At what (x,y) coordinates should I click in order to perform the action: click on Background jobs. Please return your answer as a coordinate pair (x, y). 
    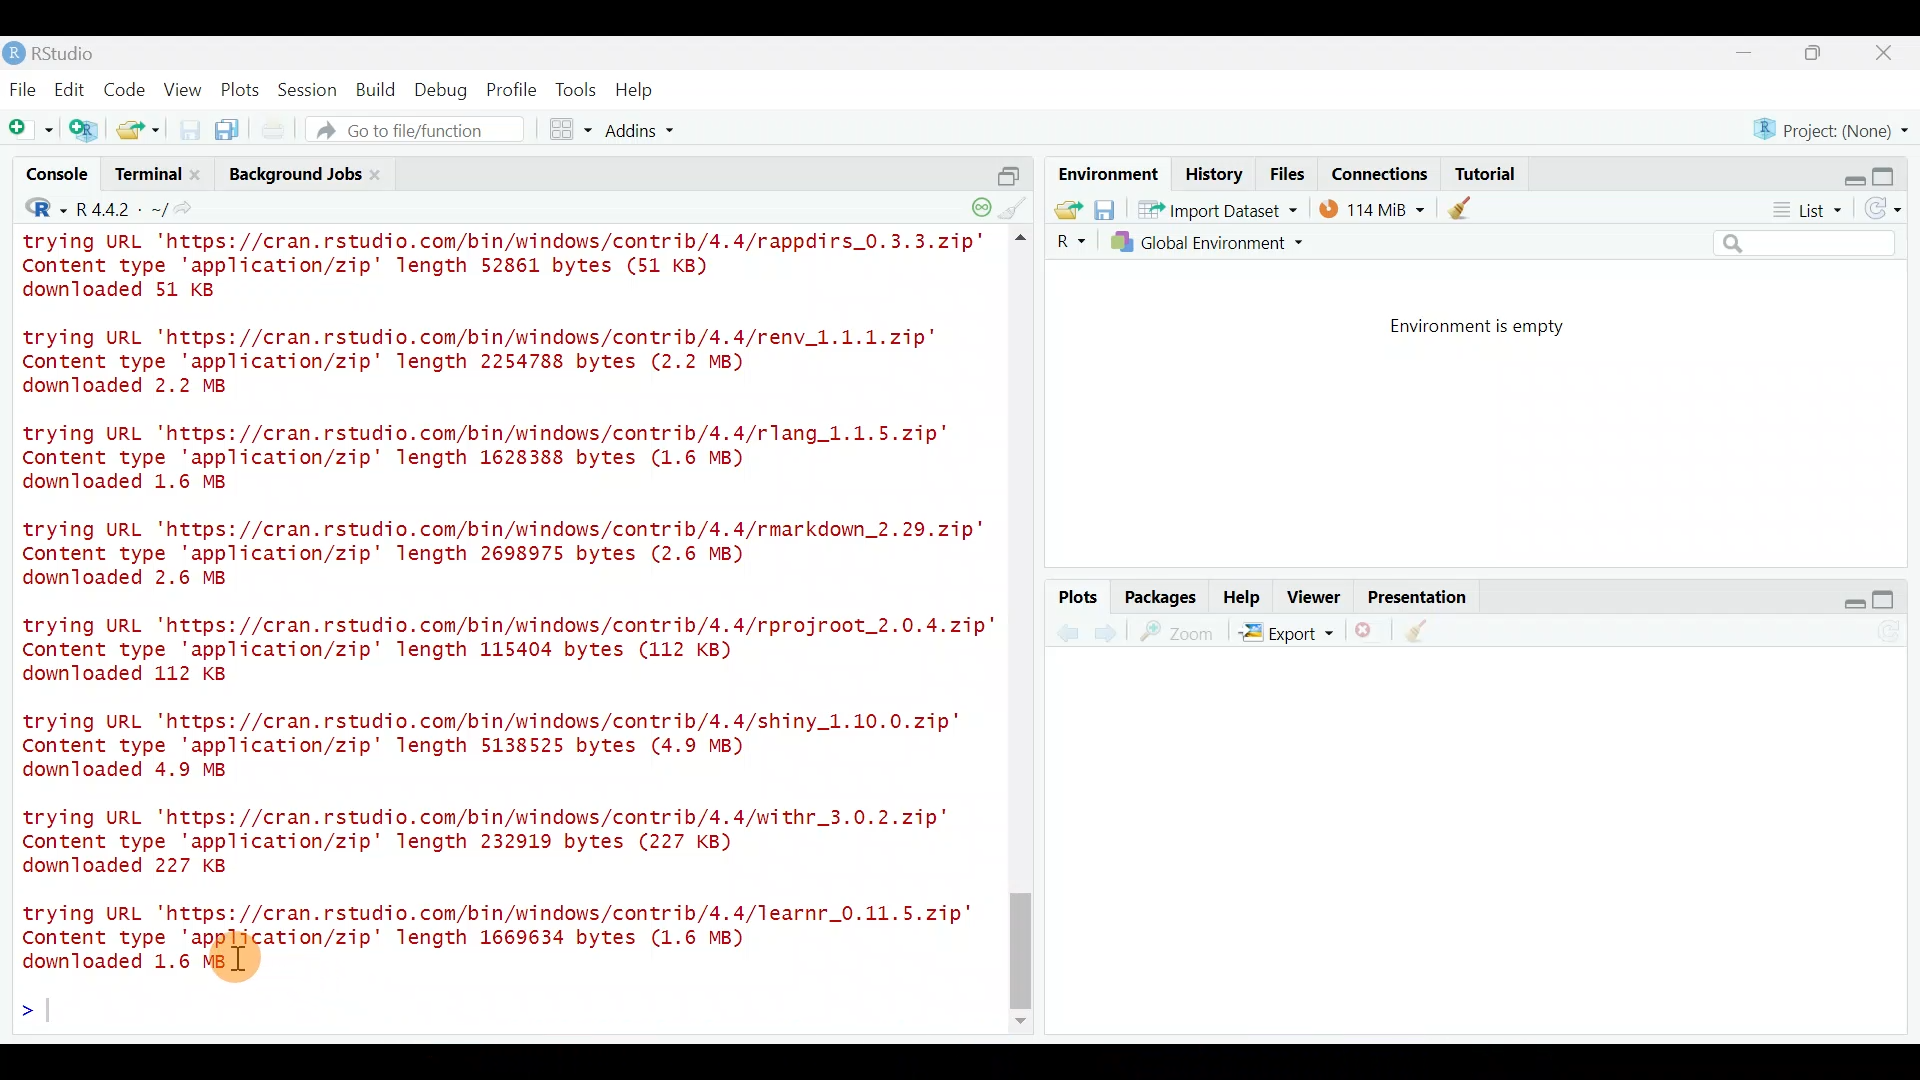
    Looking at the image, I should click on (292, 174).